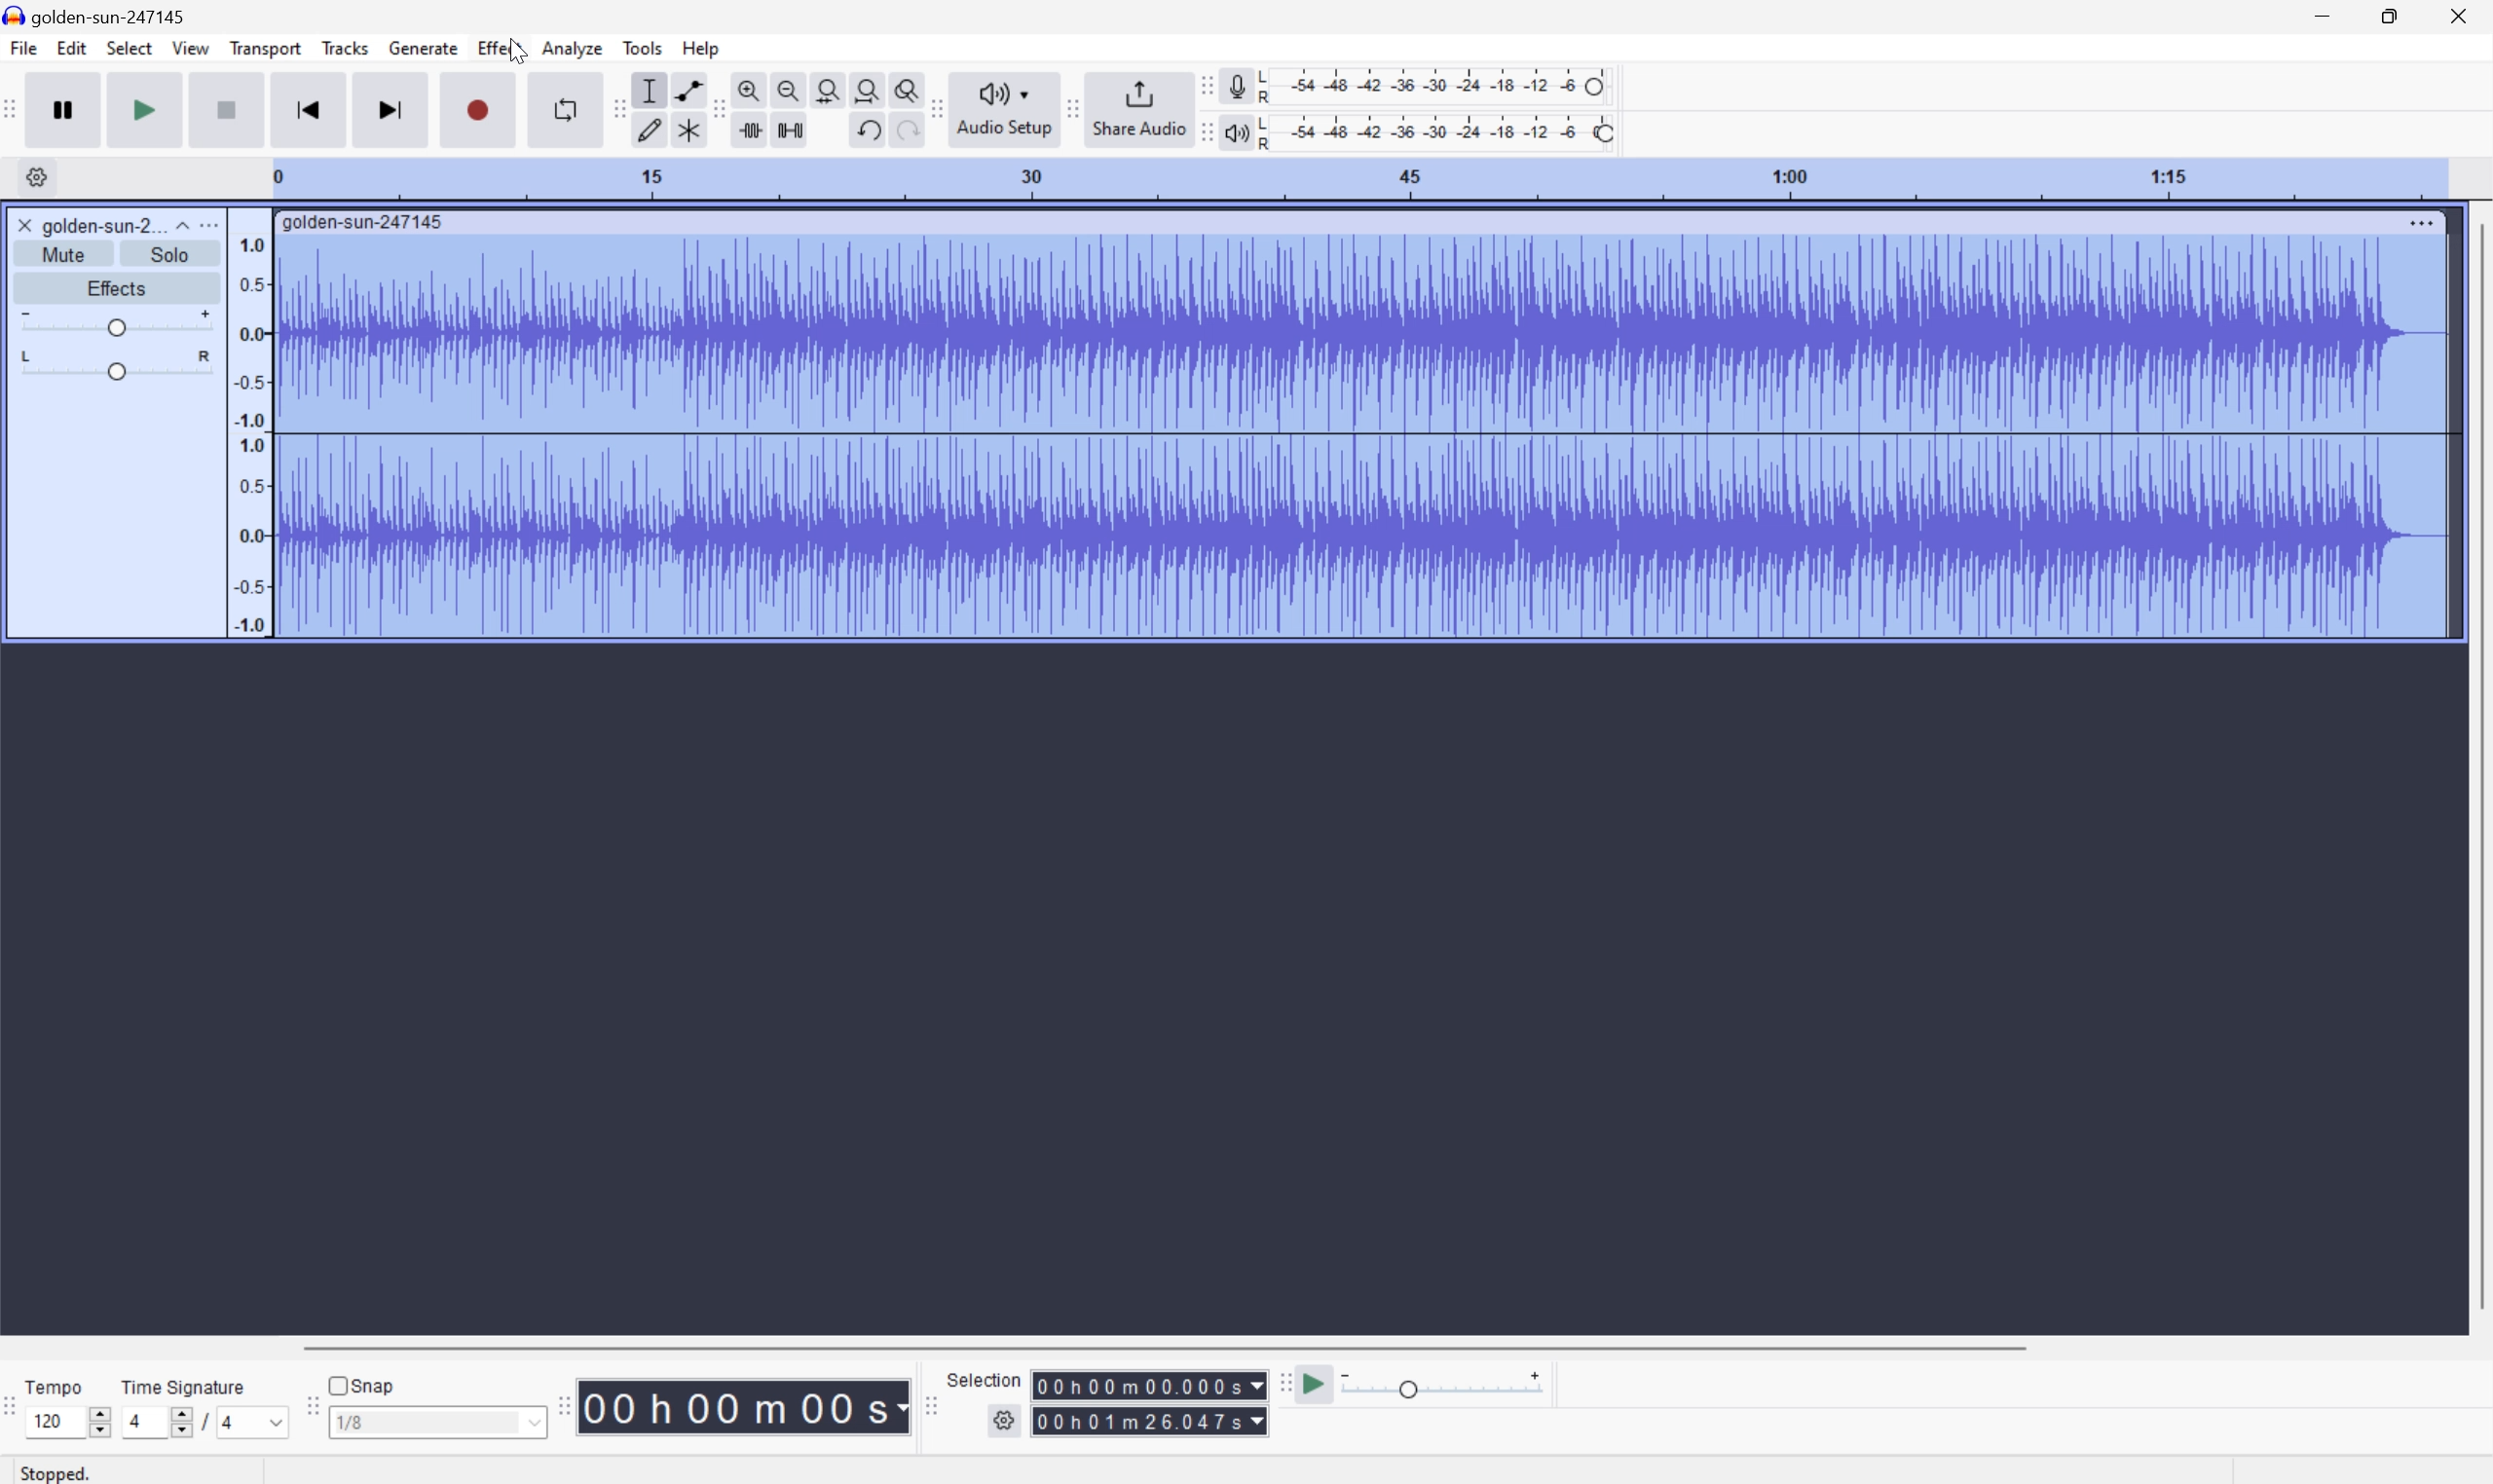 The height and width of the screenshot is (1484, 2493). I want to click on Multi tool, so click(684, 134).